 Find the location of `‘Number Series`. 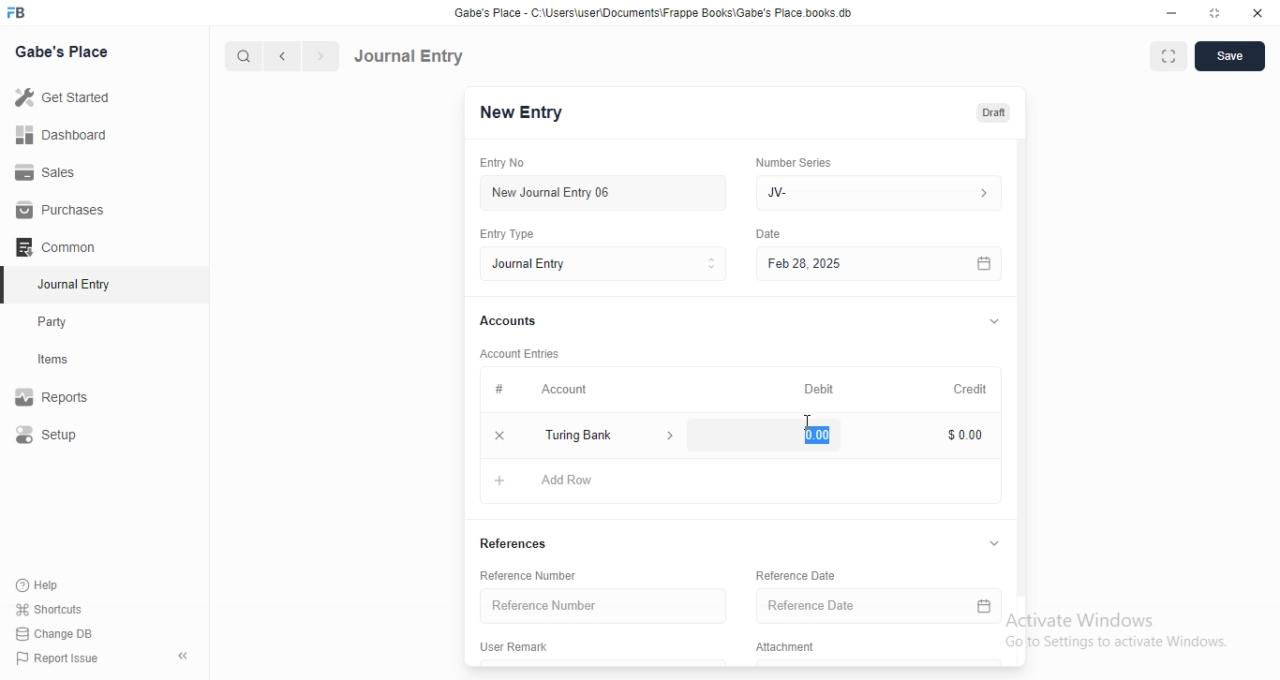

‘Number Series is located at coordinates (805, 160).